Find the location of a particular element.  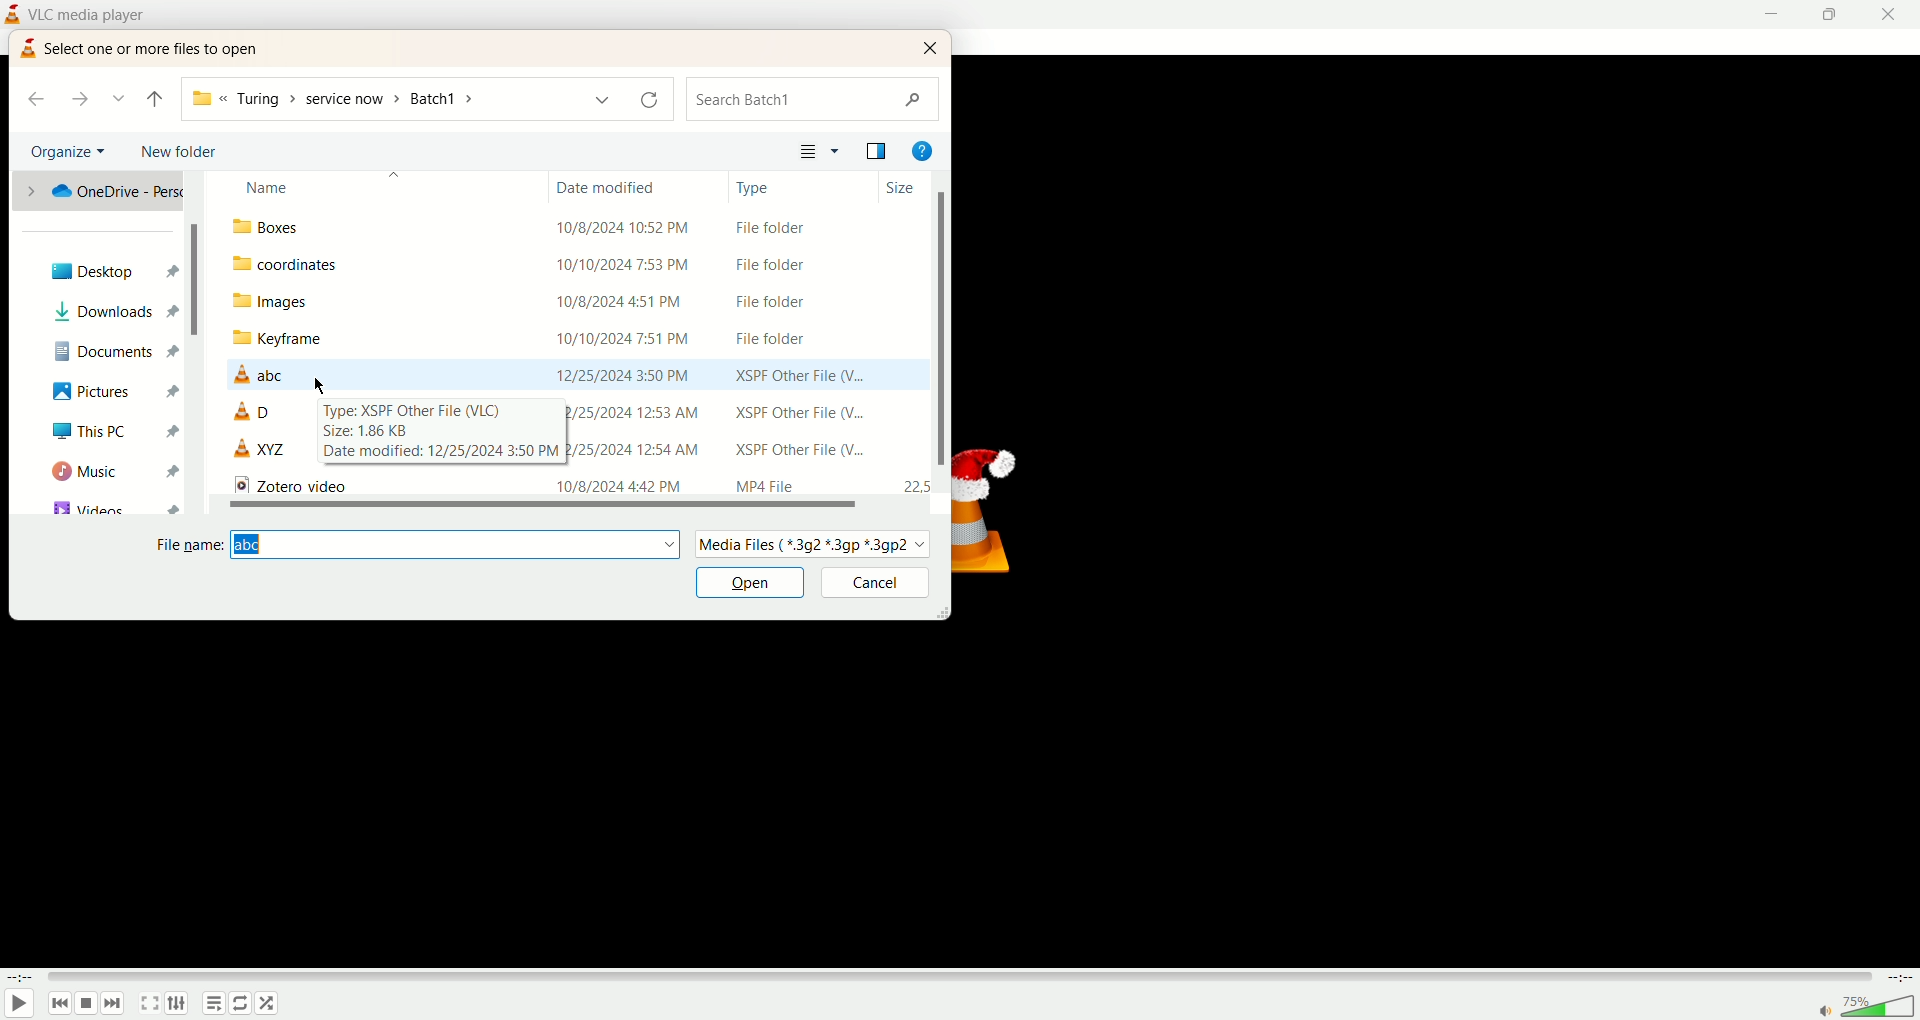

go upto is located at coordinates (155, 100).